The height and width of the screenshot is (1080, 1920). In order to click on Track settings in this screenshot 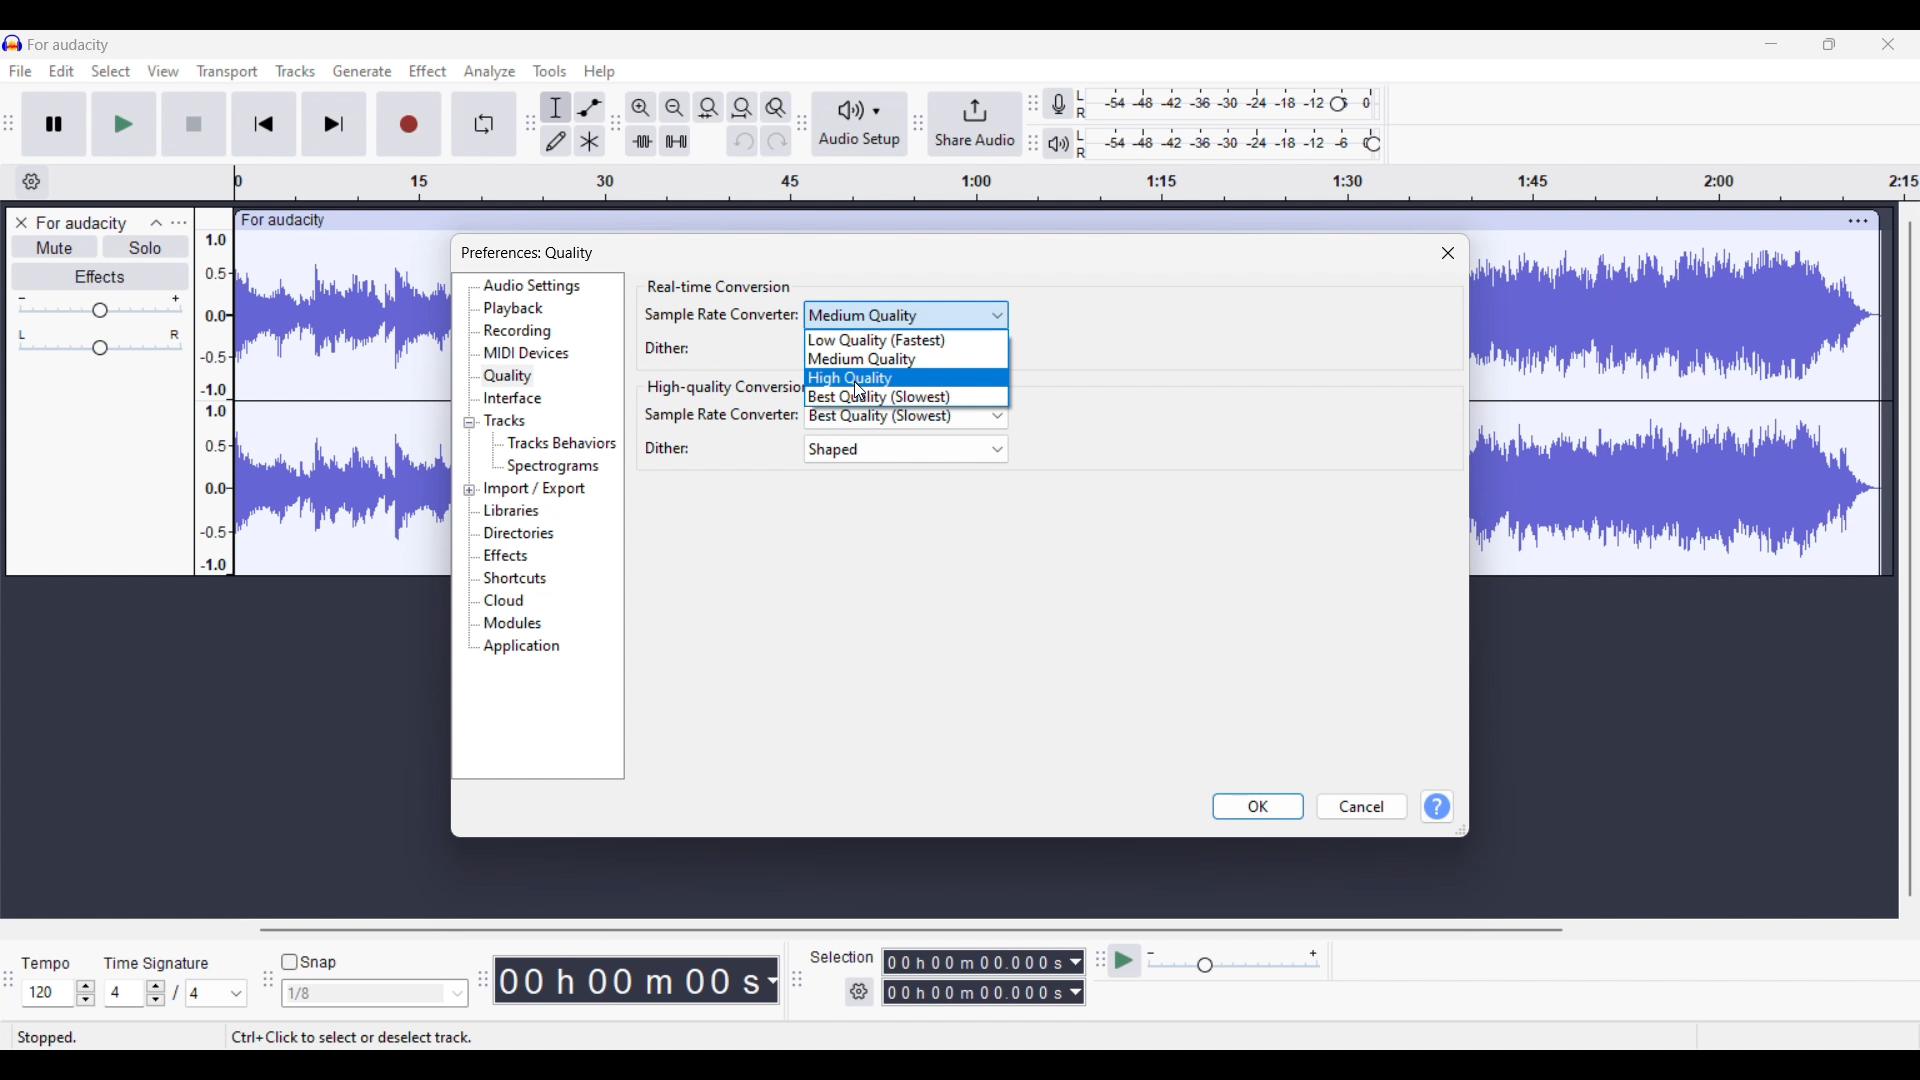, I will do `click(1858, 221)`.